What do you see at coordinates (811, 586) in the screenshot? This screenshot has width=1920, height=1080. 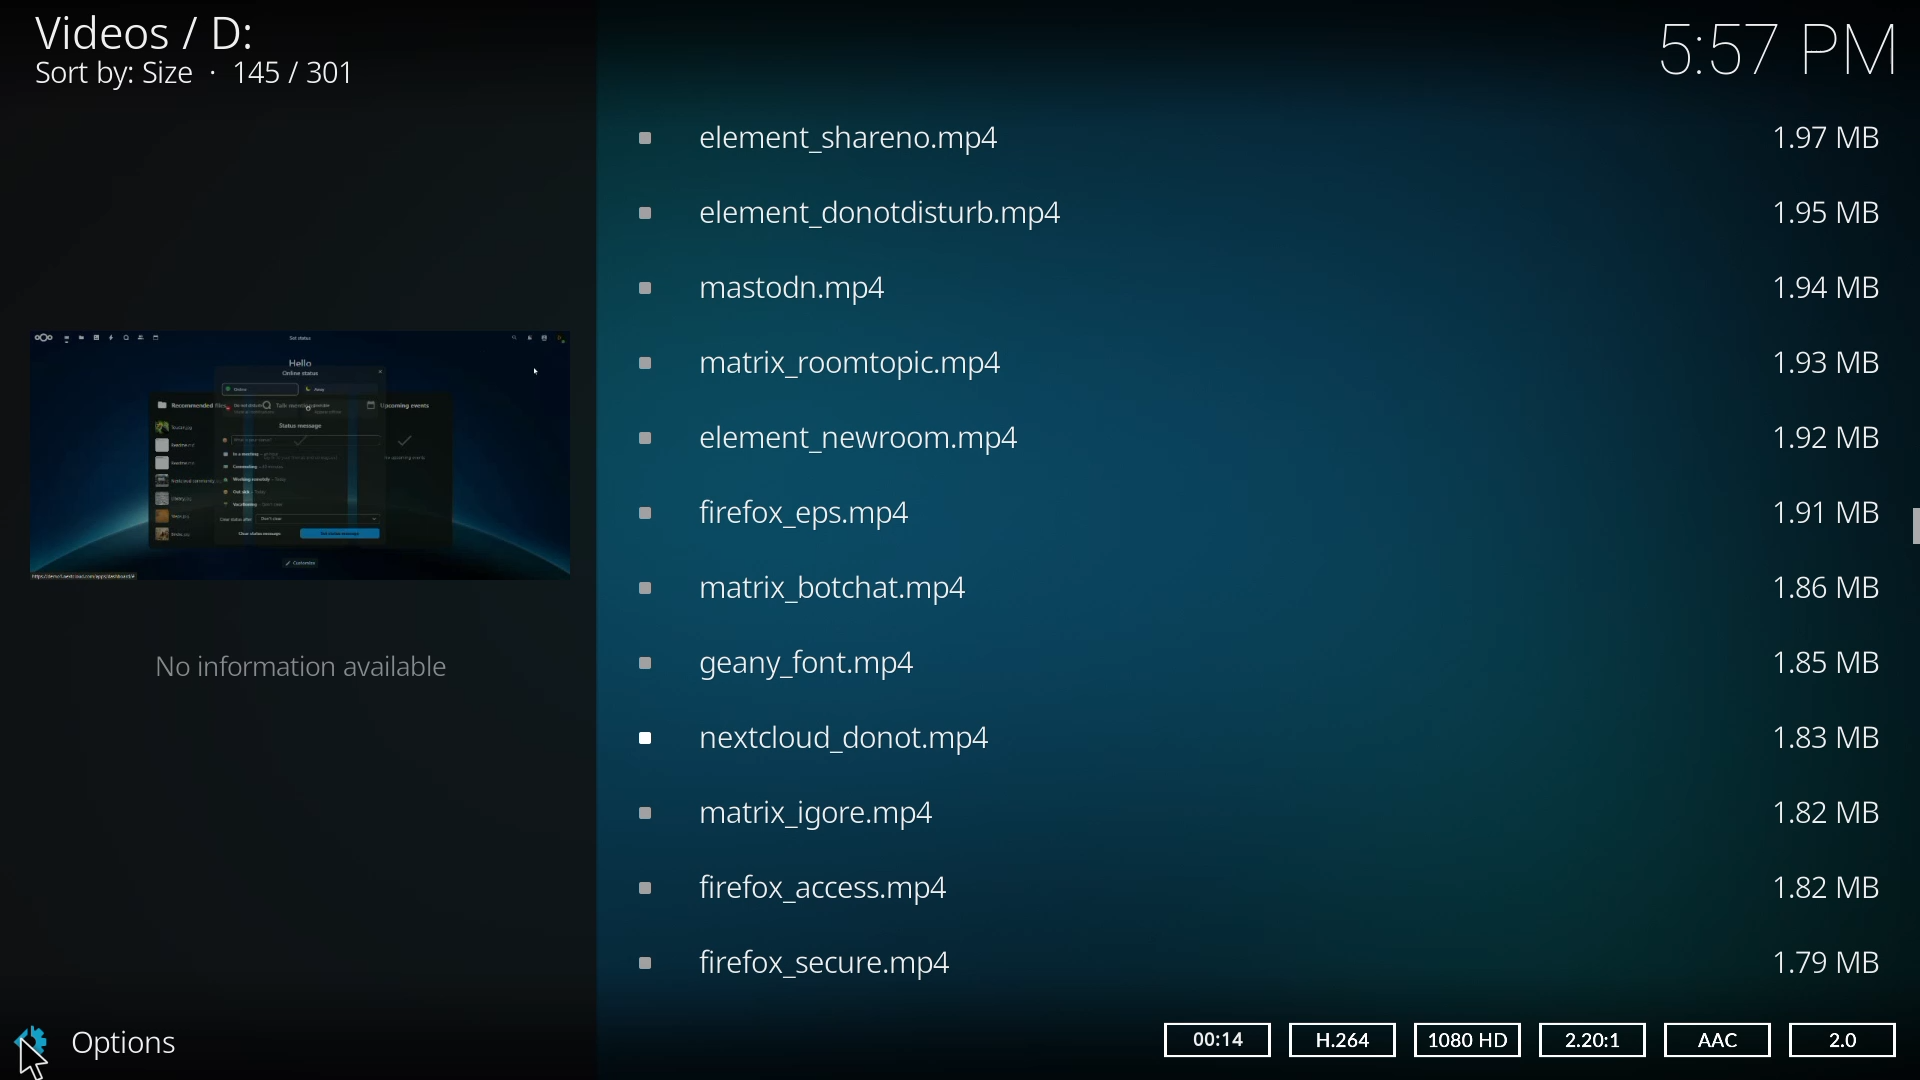 I see `video` at bounding box center [811, 586].